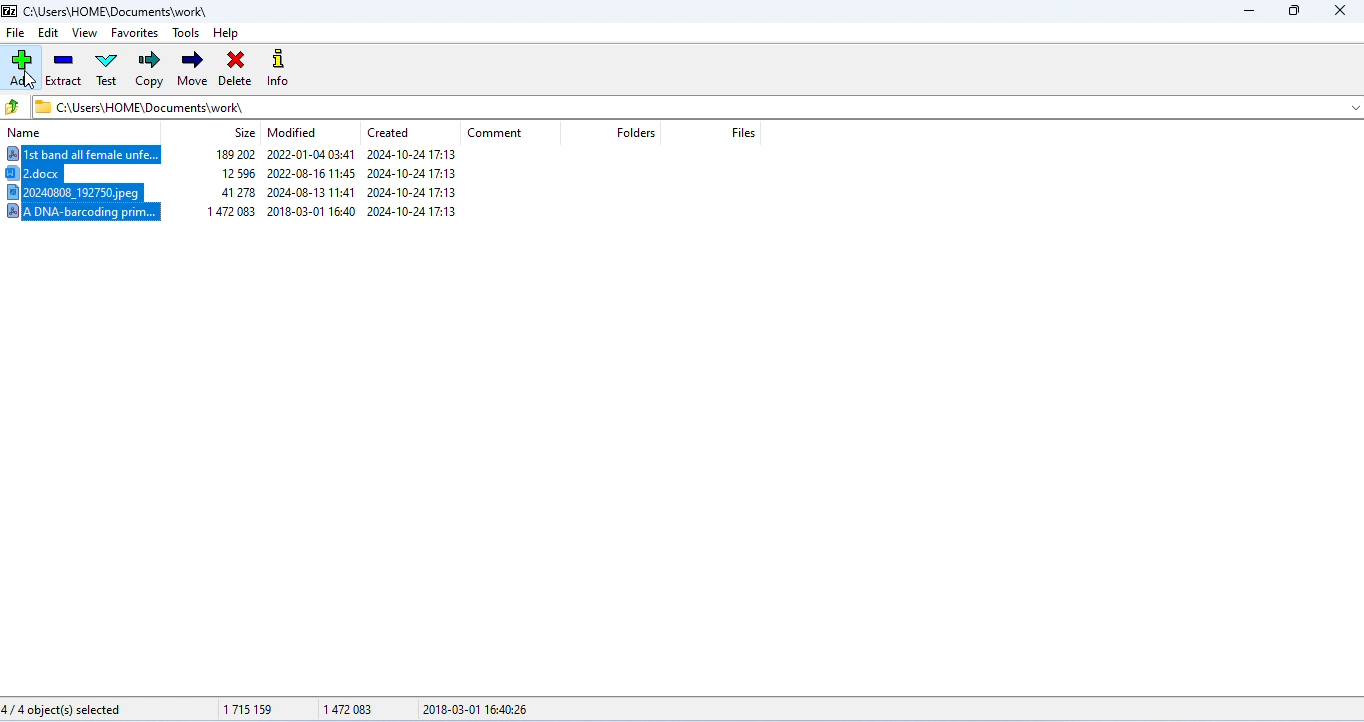  Describe the element at coordinates (151, 69) in the screenshot. I see `copy` at that location.